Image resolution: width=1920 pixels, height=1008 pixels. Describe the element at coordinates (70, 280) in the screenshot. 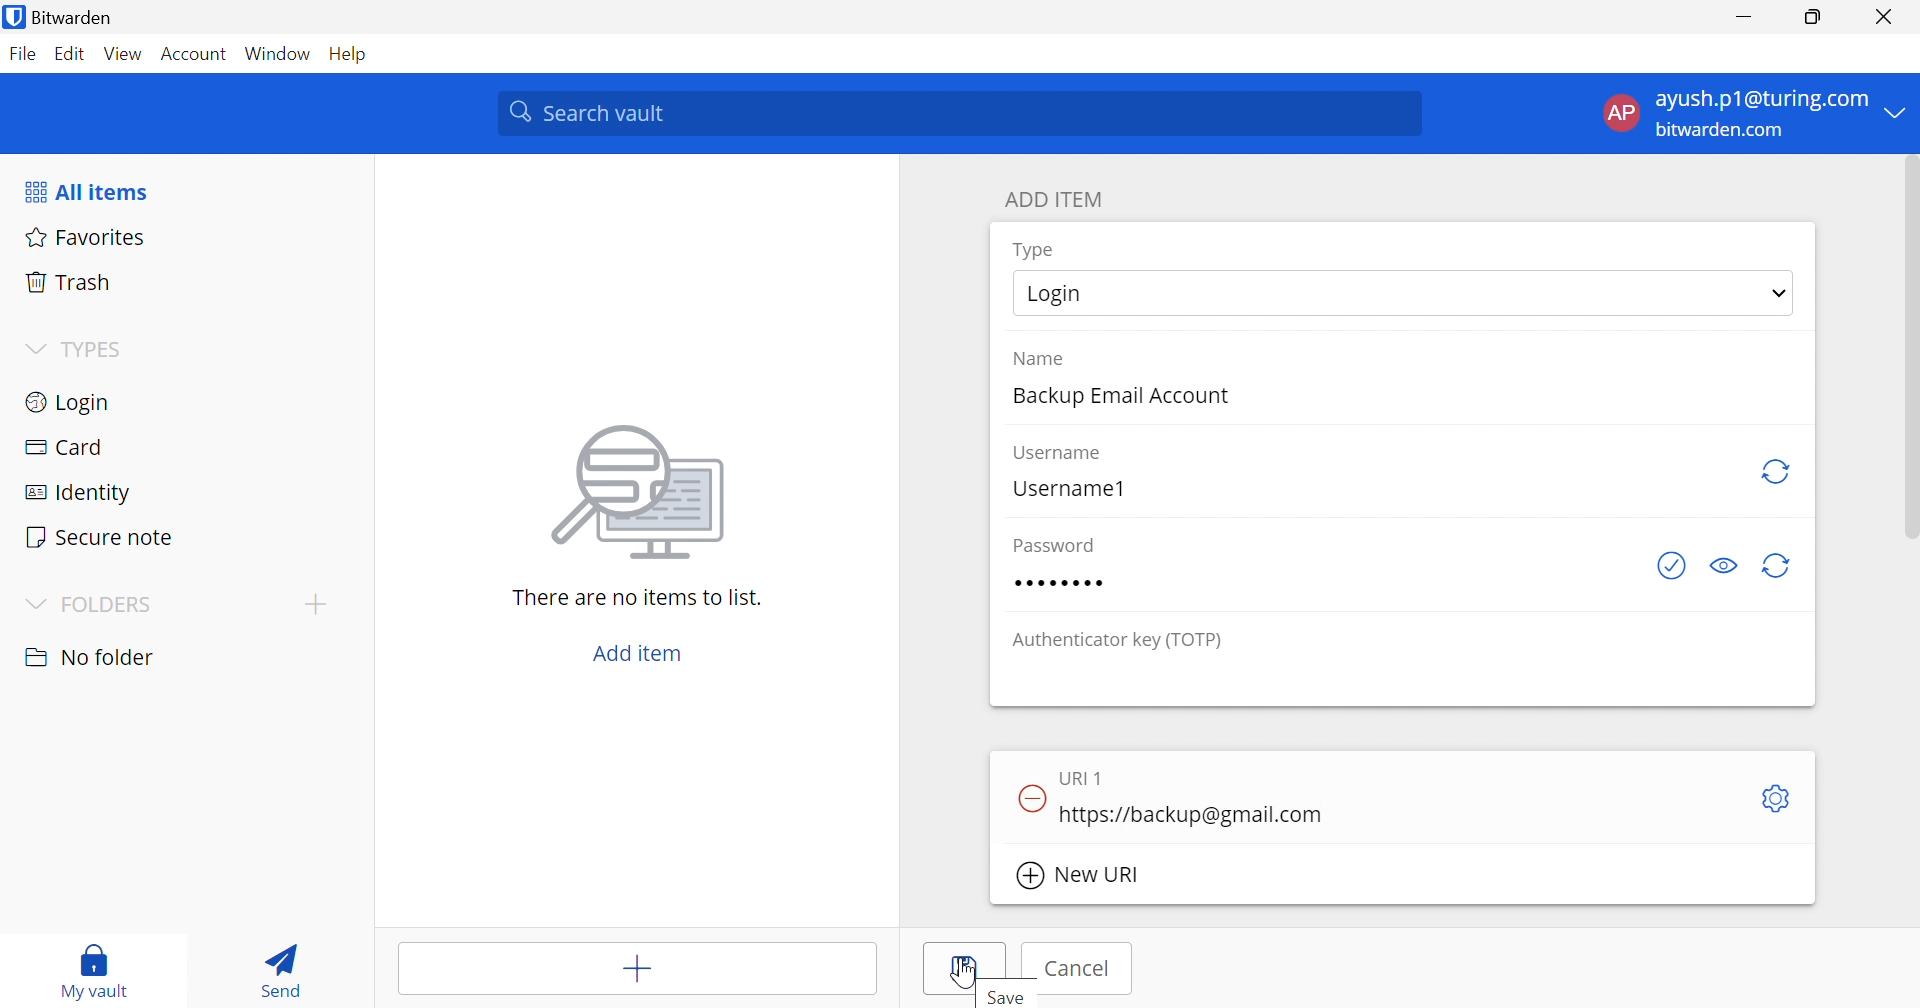

I see `Trash` at that location.